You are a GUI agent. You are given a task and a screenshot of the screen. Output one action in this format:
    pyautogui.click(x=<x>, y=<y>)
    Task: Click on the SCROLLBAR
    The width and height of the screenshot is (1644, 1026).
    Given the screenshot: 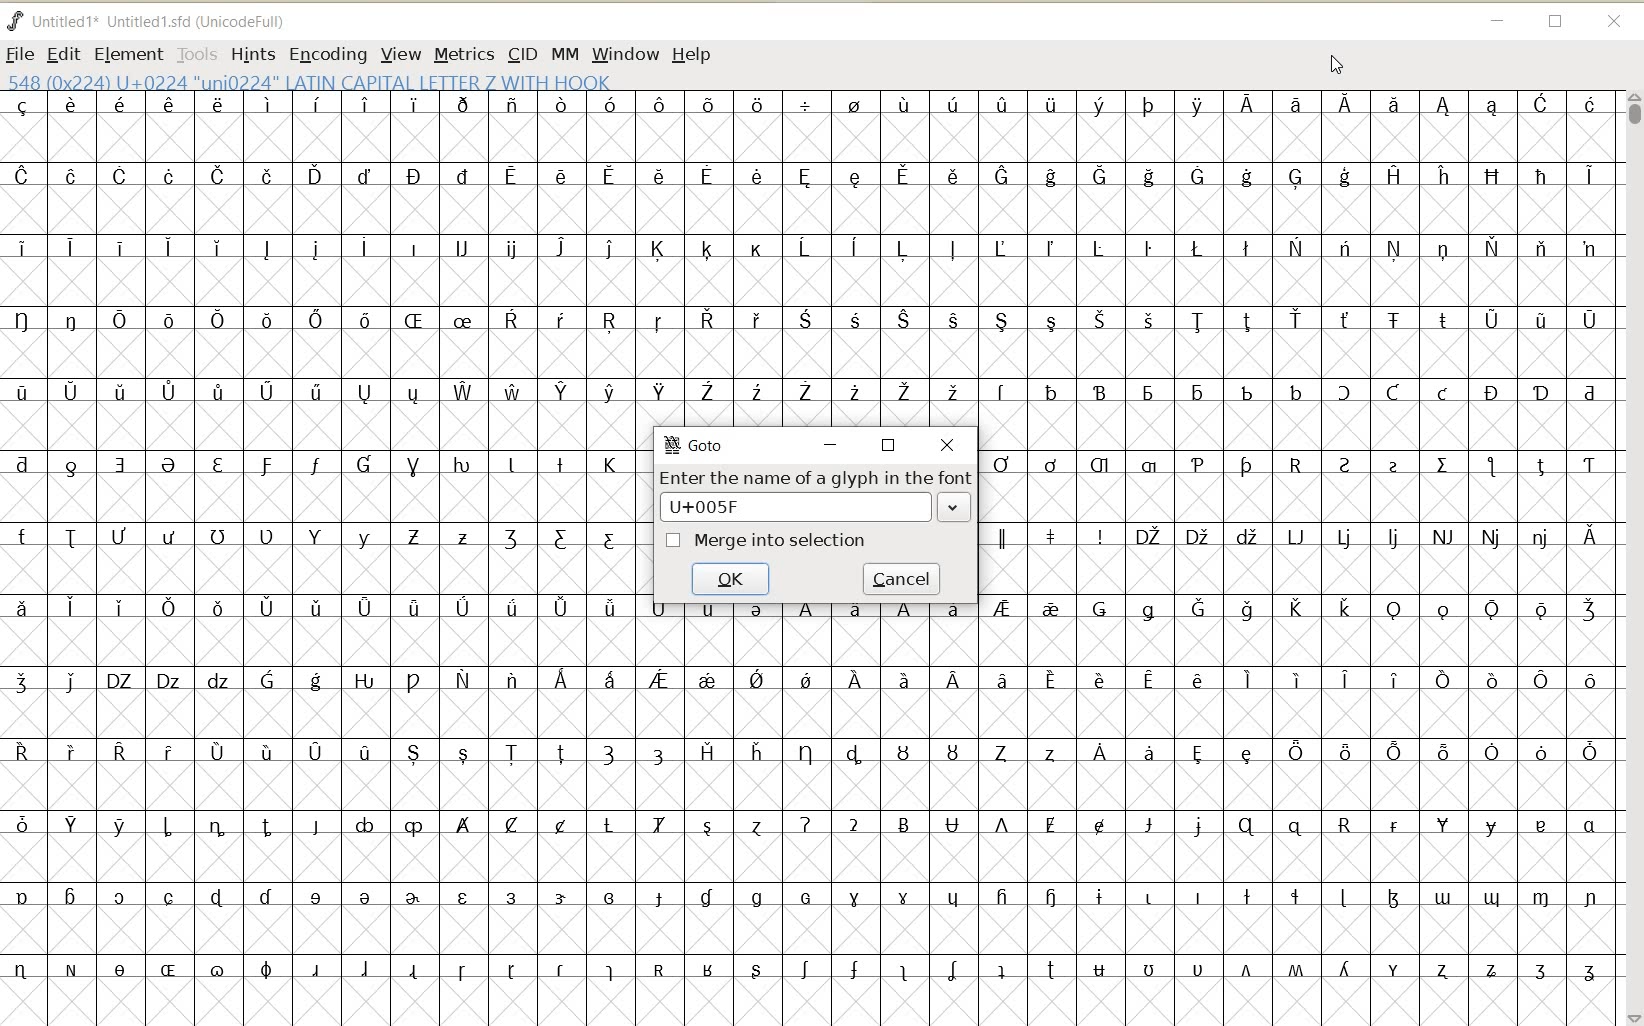 What is the action you would take?
    pyautogui.click(x=1632, y=558)
    